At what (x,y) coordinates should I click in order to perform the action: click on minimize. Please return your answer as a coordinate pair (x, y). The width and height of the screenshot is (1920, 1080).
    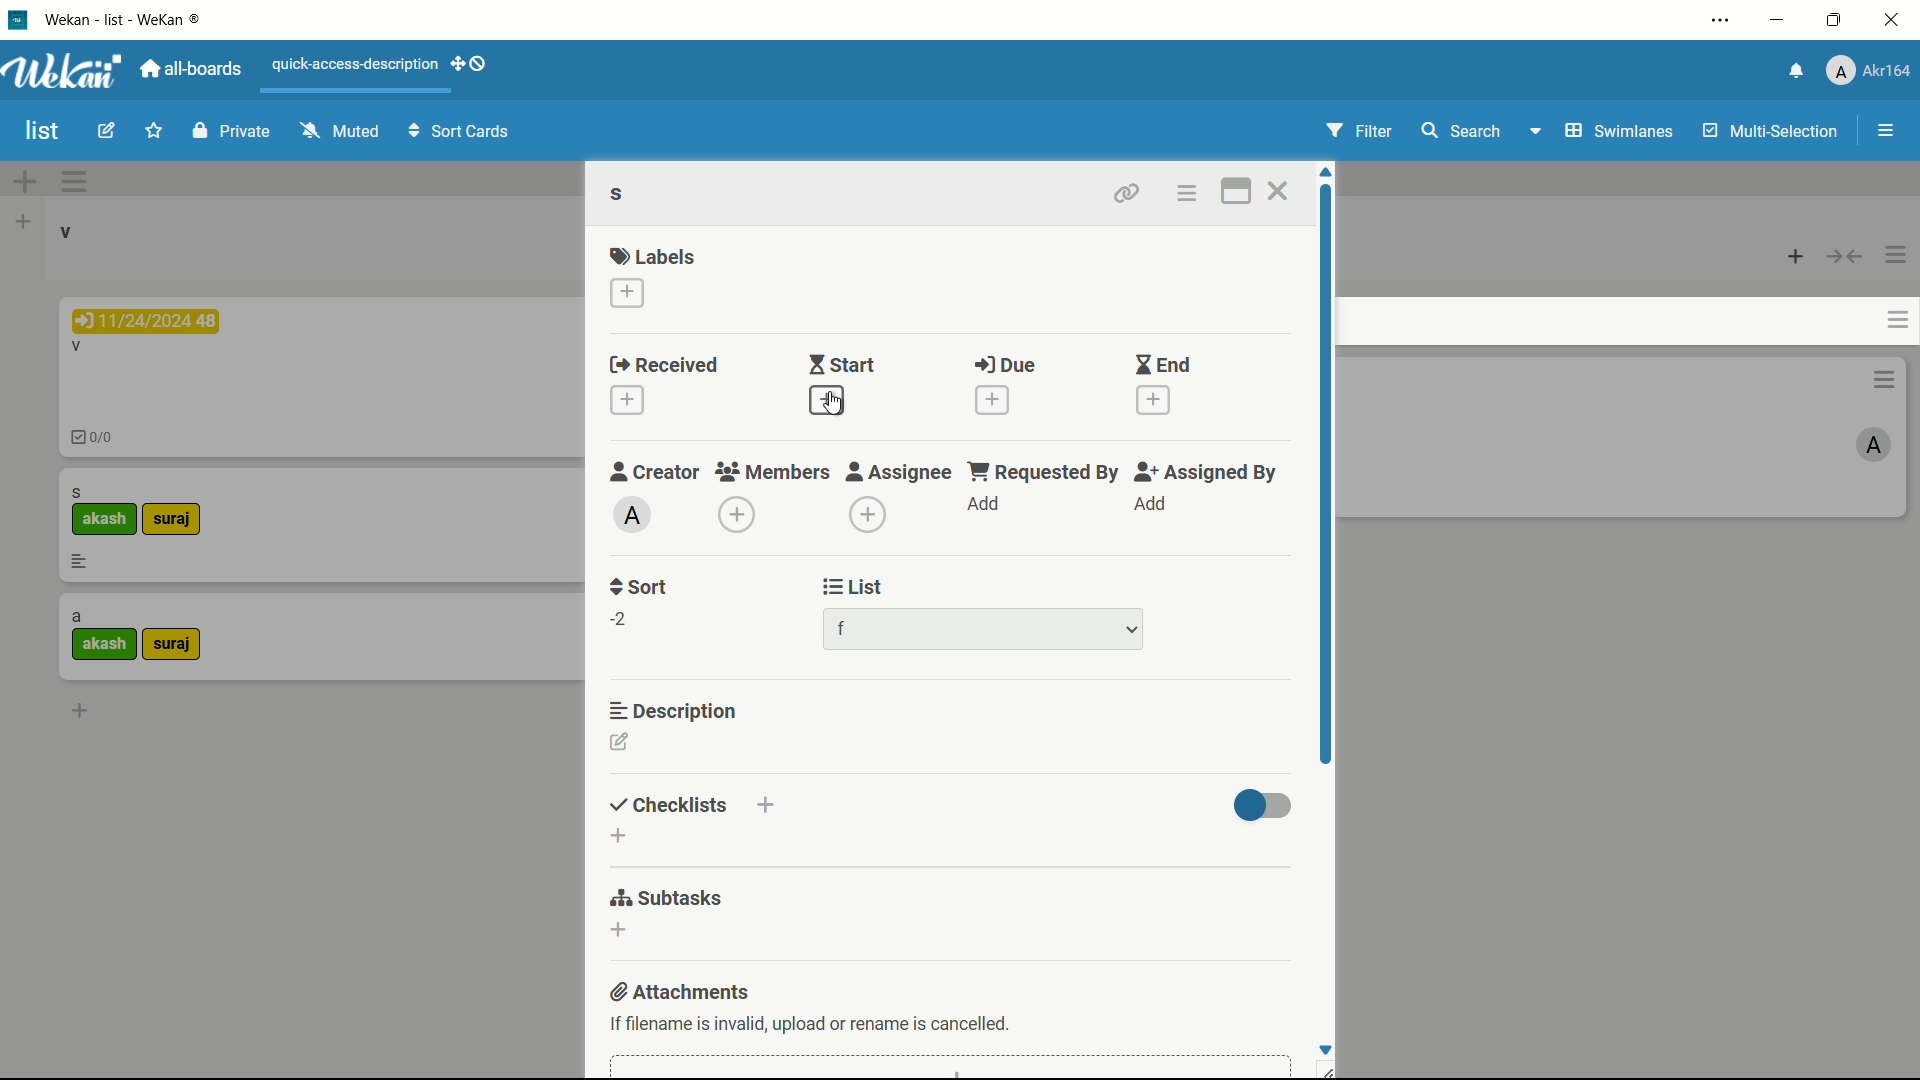
    Looking at the image, I should click on (1778, 22).